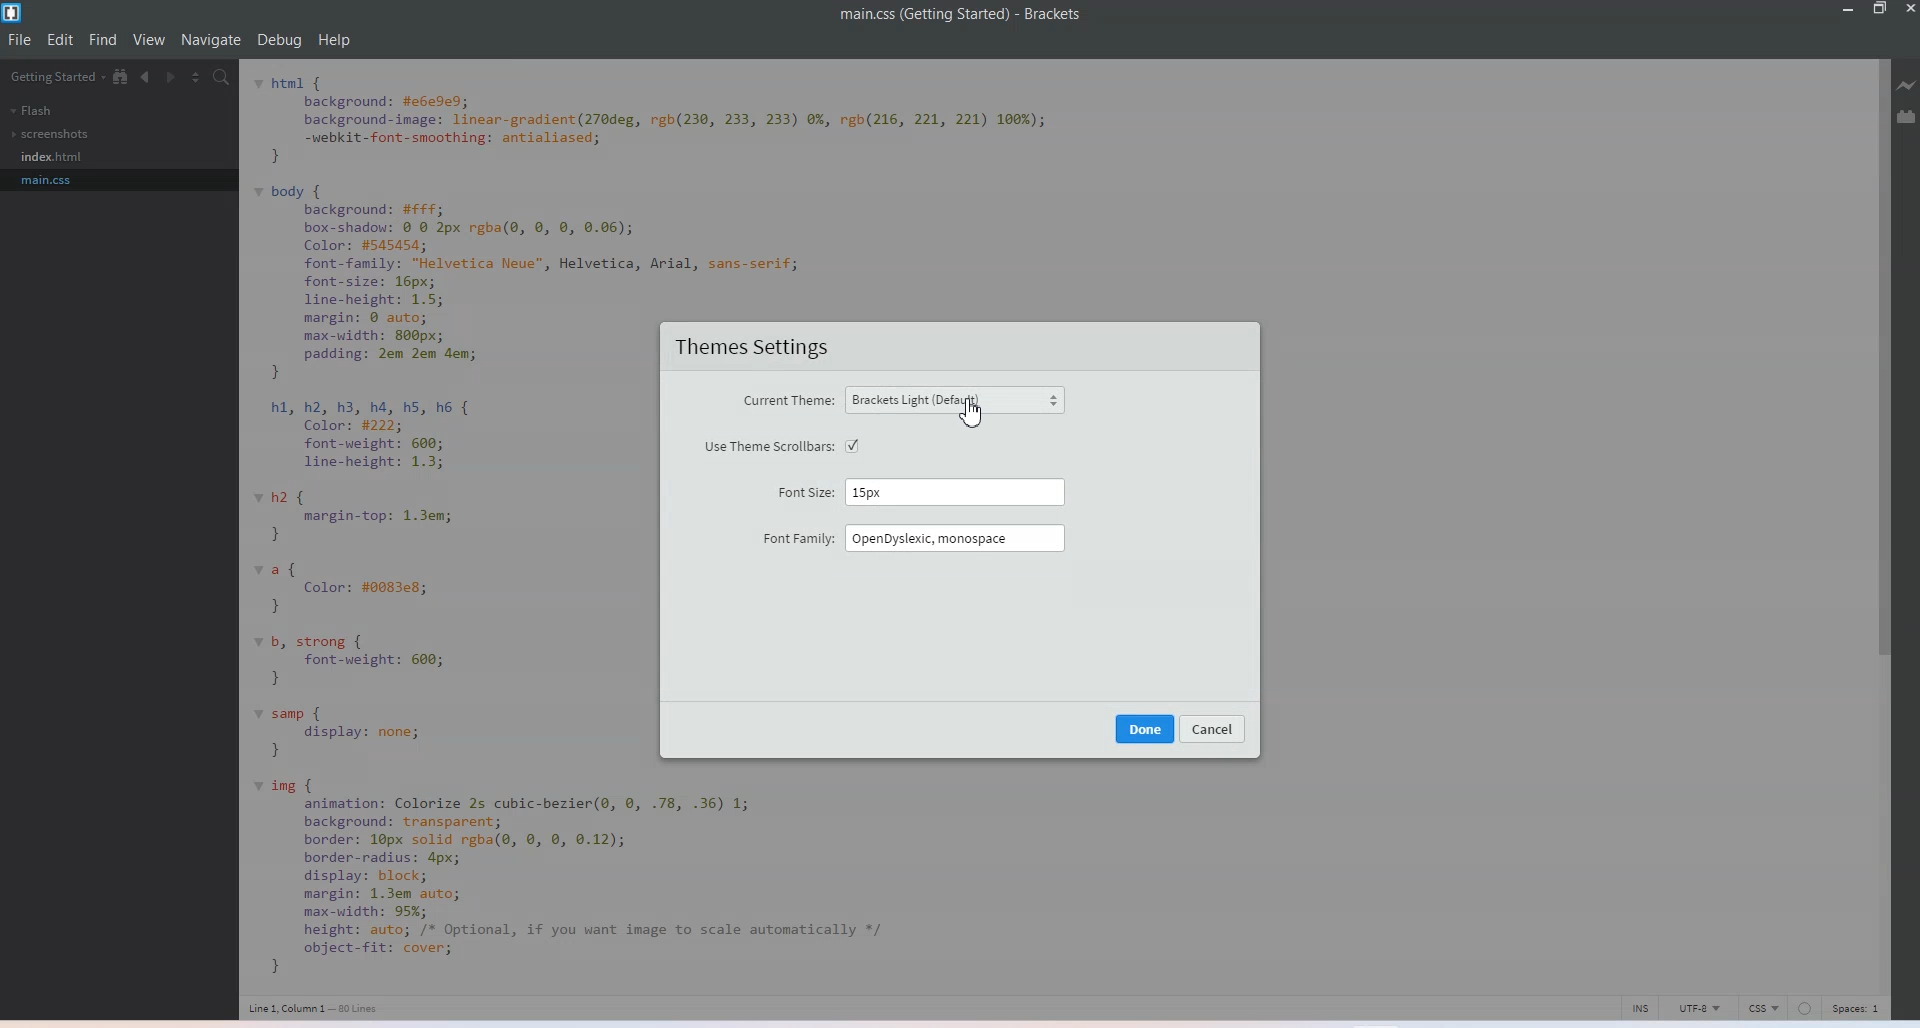  What do you see at coordinates (1907, 84) in the screenshot?
I see `Live Preview` at bounding box center [1907, 84].